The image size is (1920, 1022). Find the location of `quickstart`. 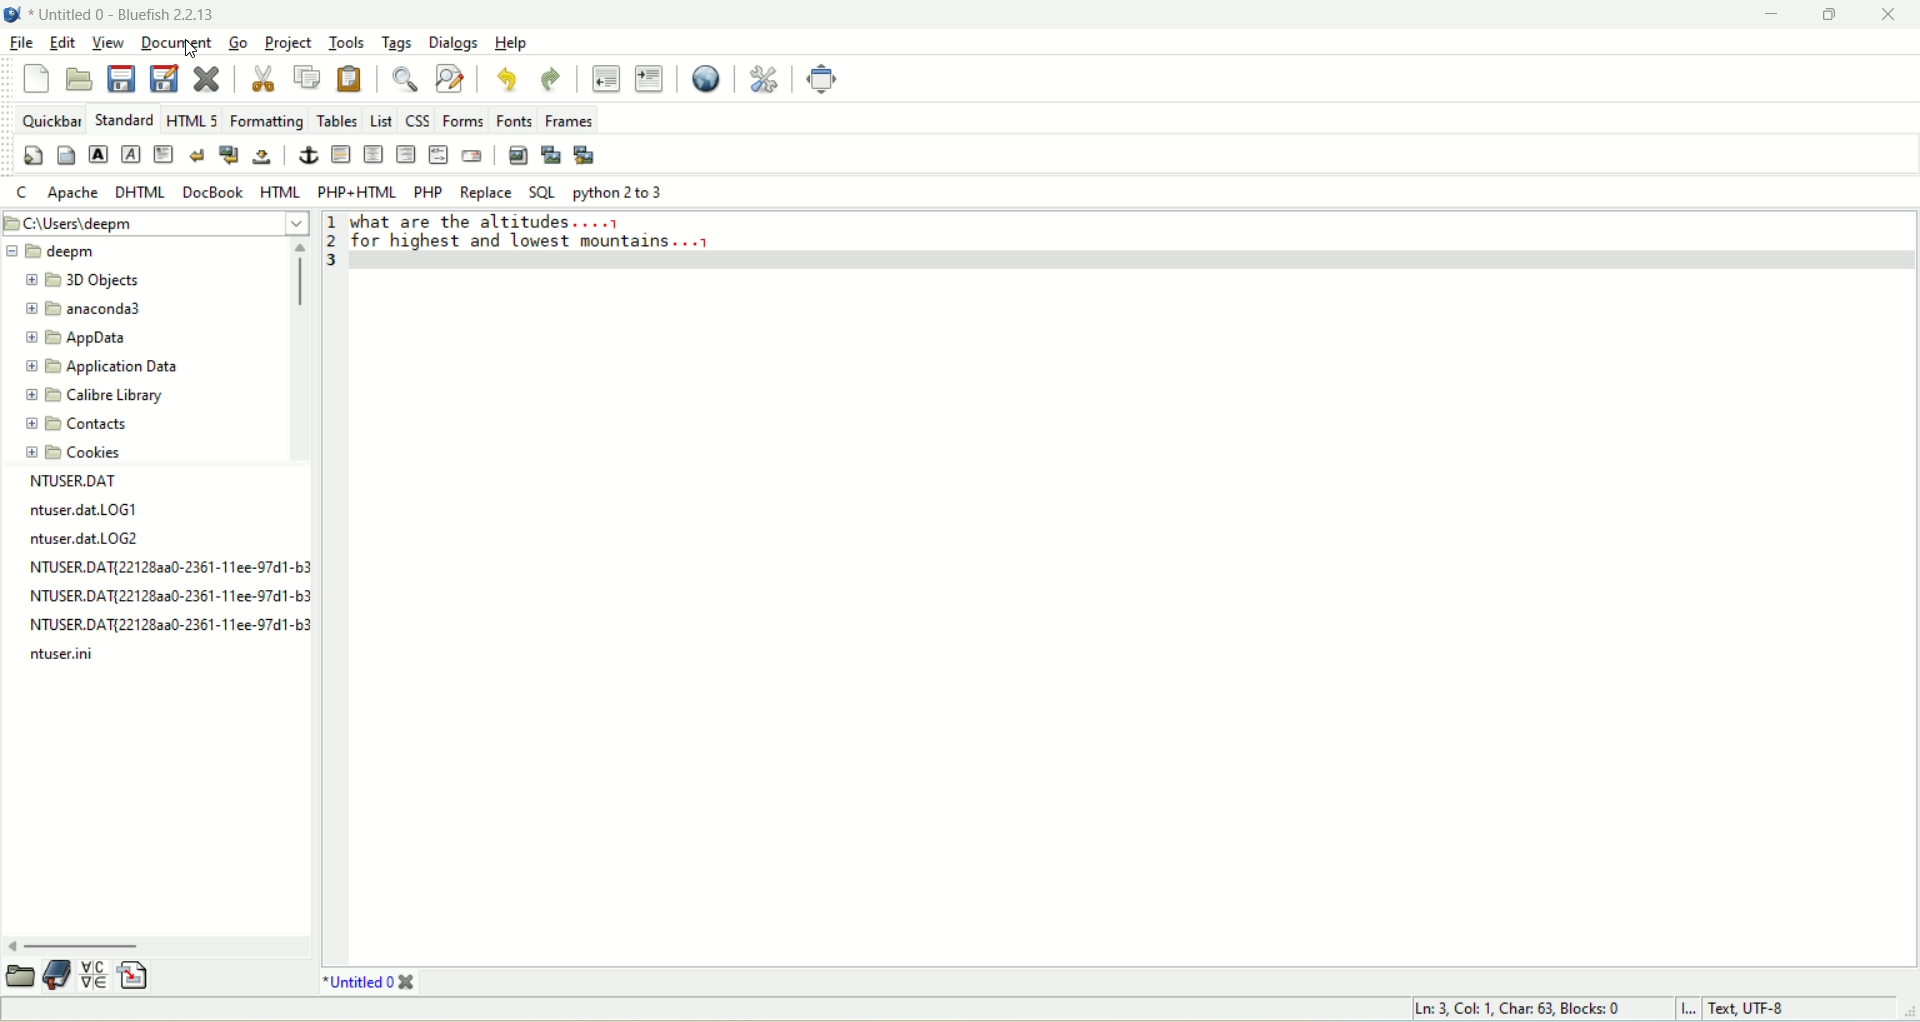

quickstart is located at coordinates (32, 154).